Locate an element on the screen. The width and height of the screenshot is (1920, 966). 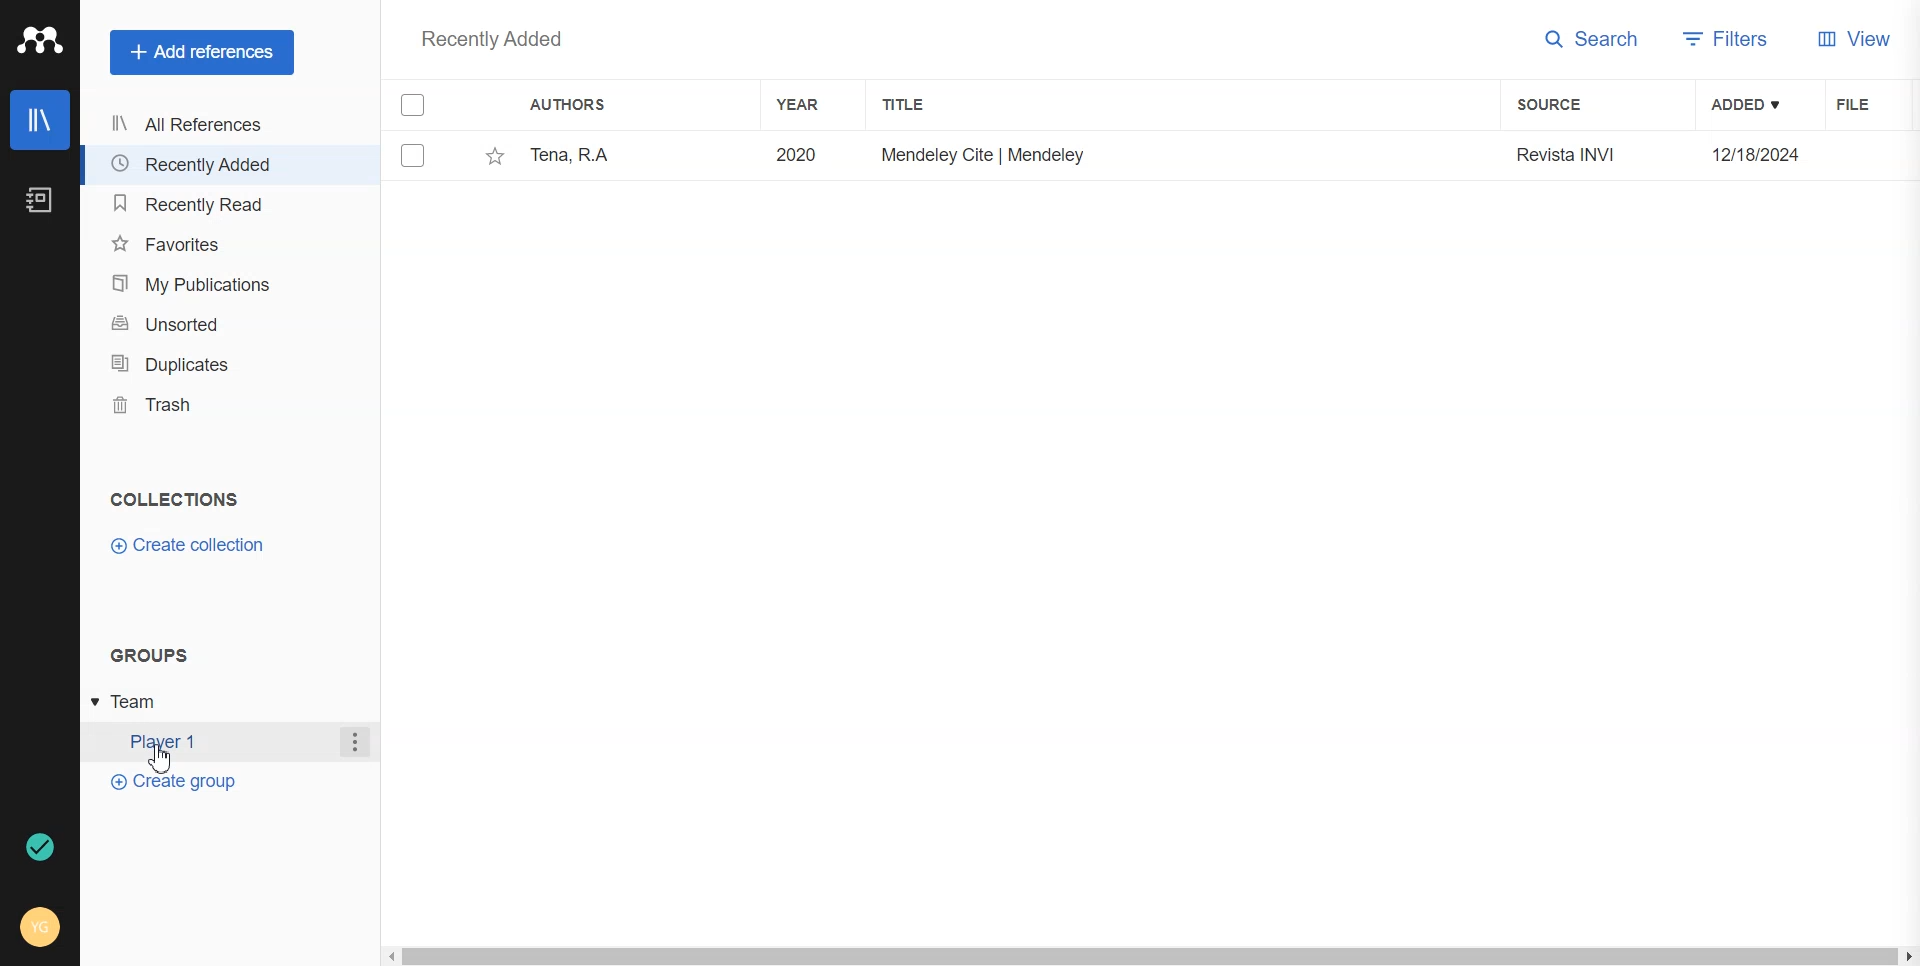
Create group is located at coordinates (175, 782).